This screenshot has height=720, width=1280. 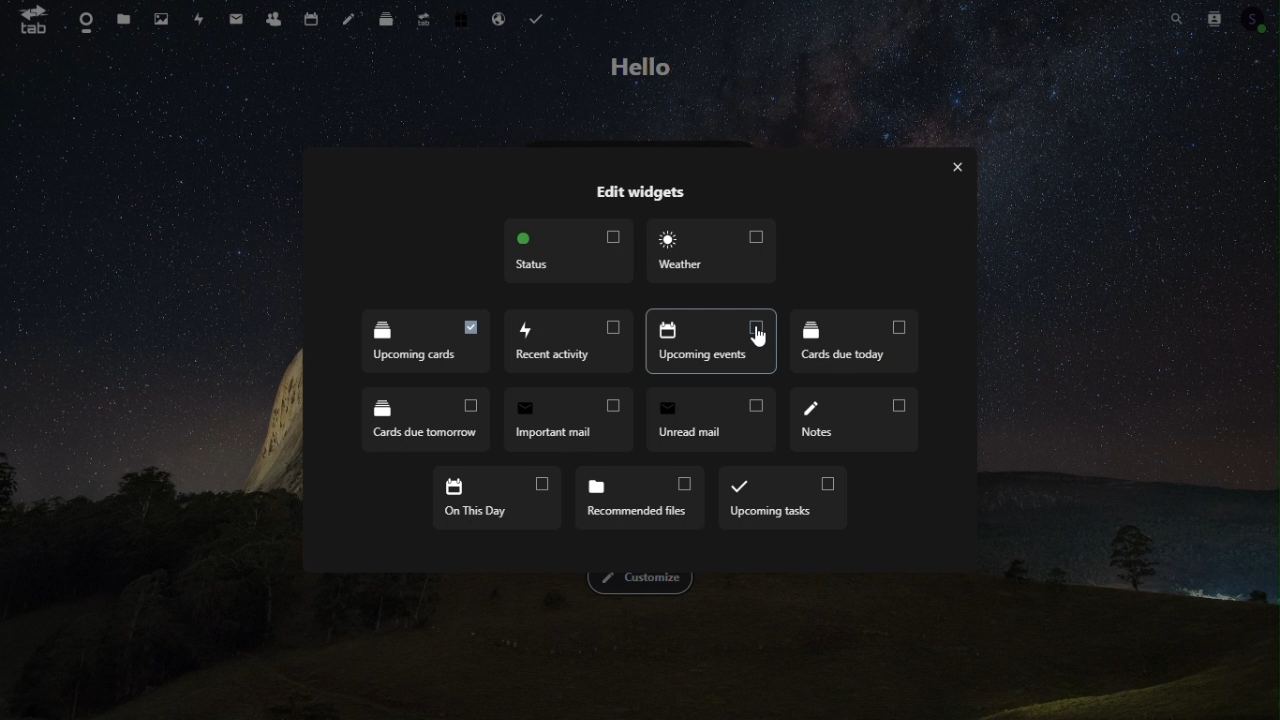 What do you see at coordinates (83, 19) in the screenshot?
I see `dashboard` at bounding box center [83, 19].